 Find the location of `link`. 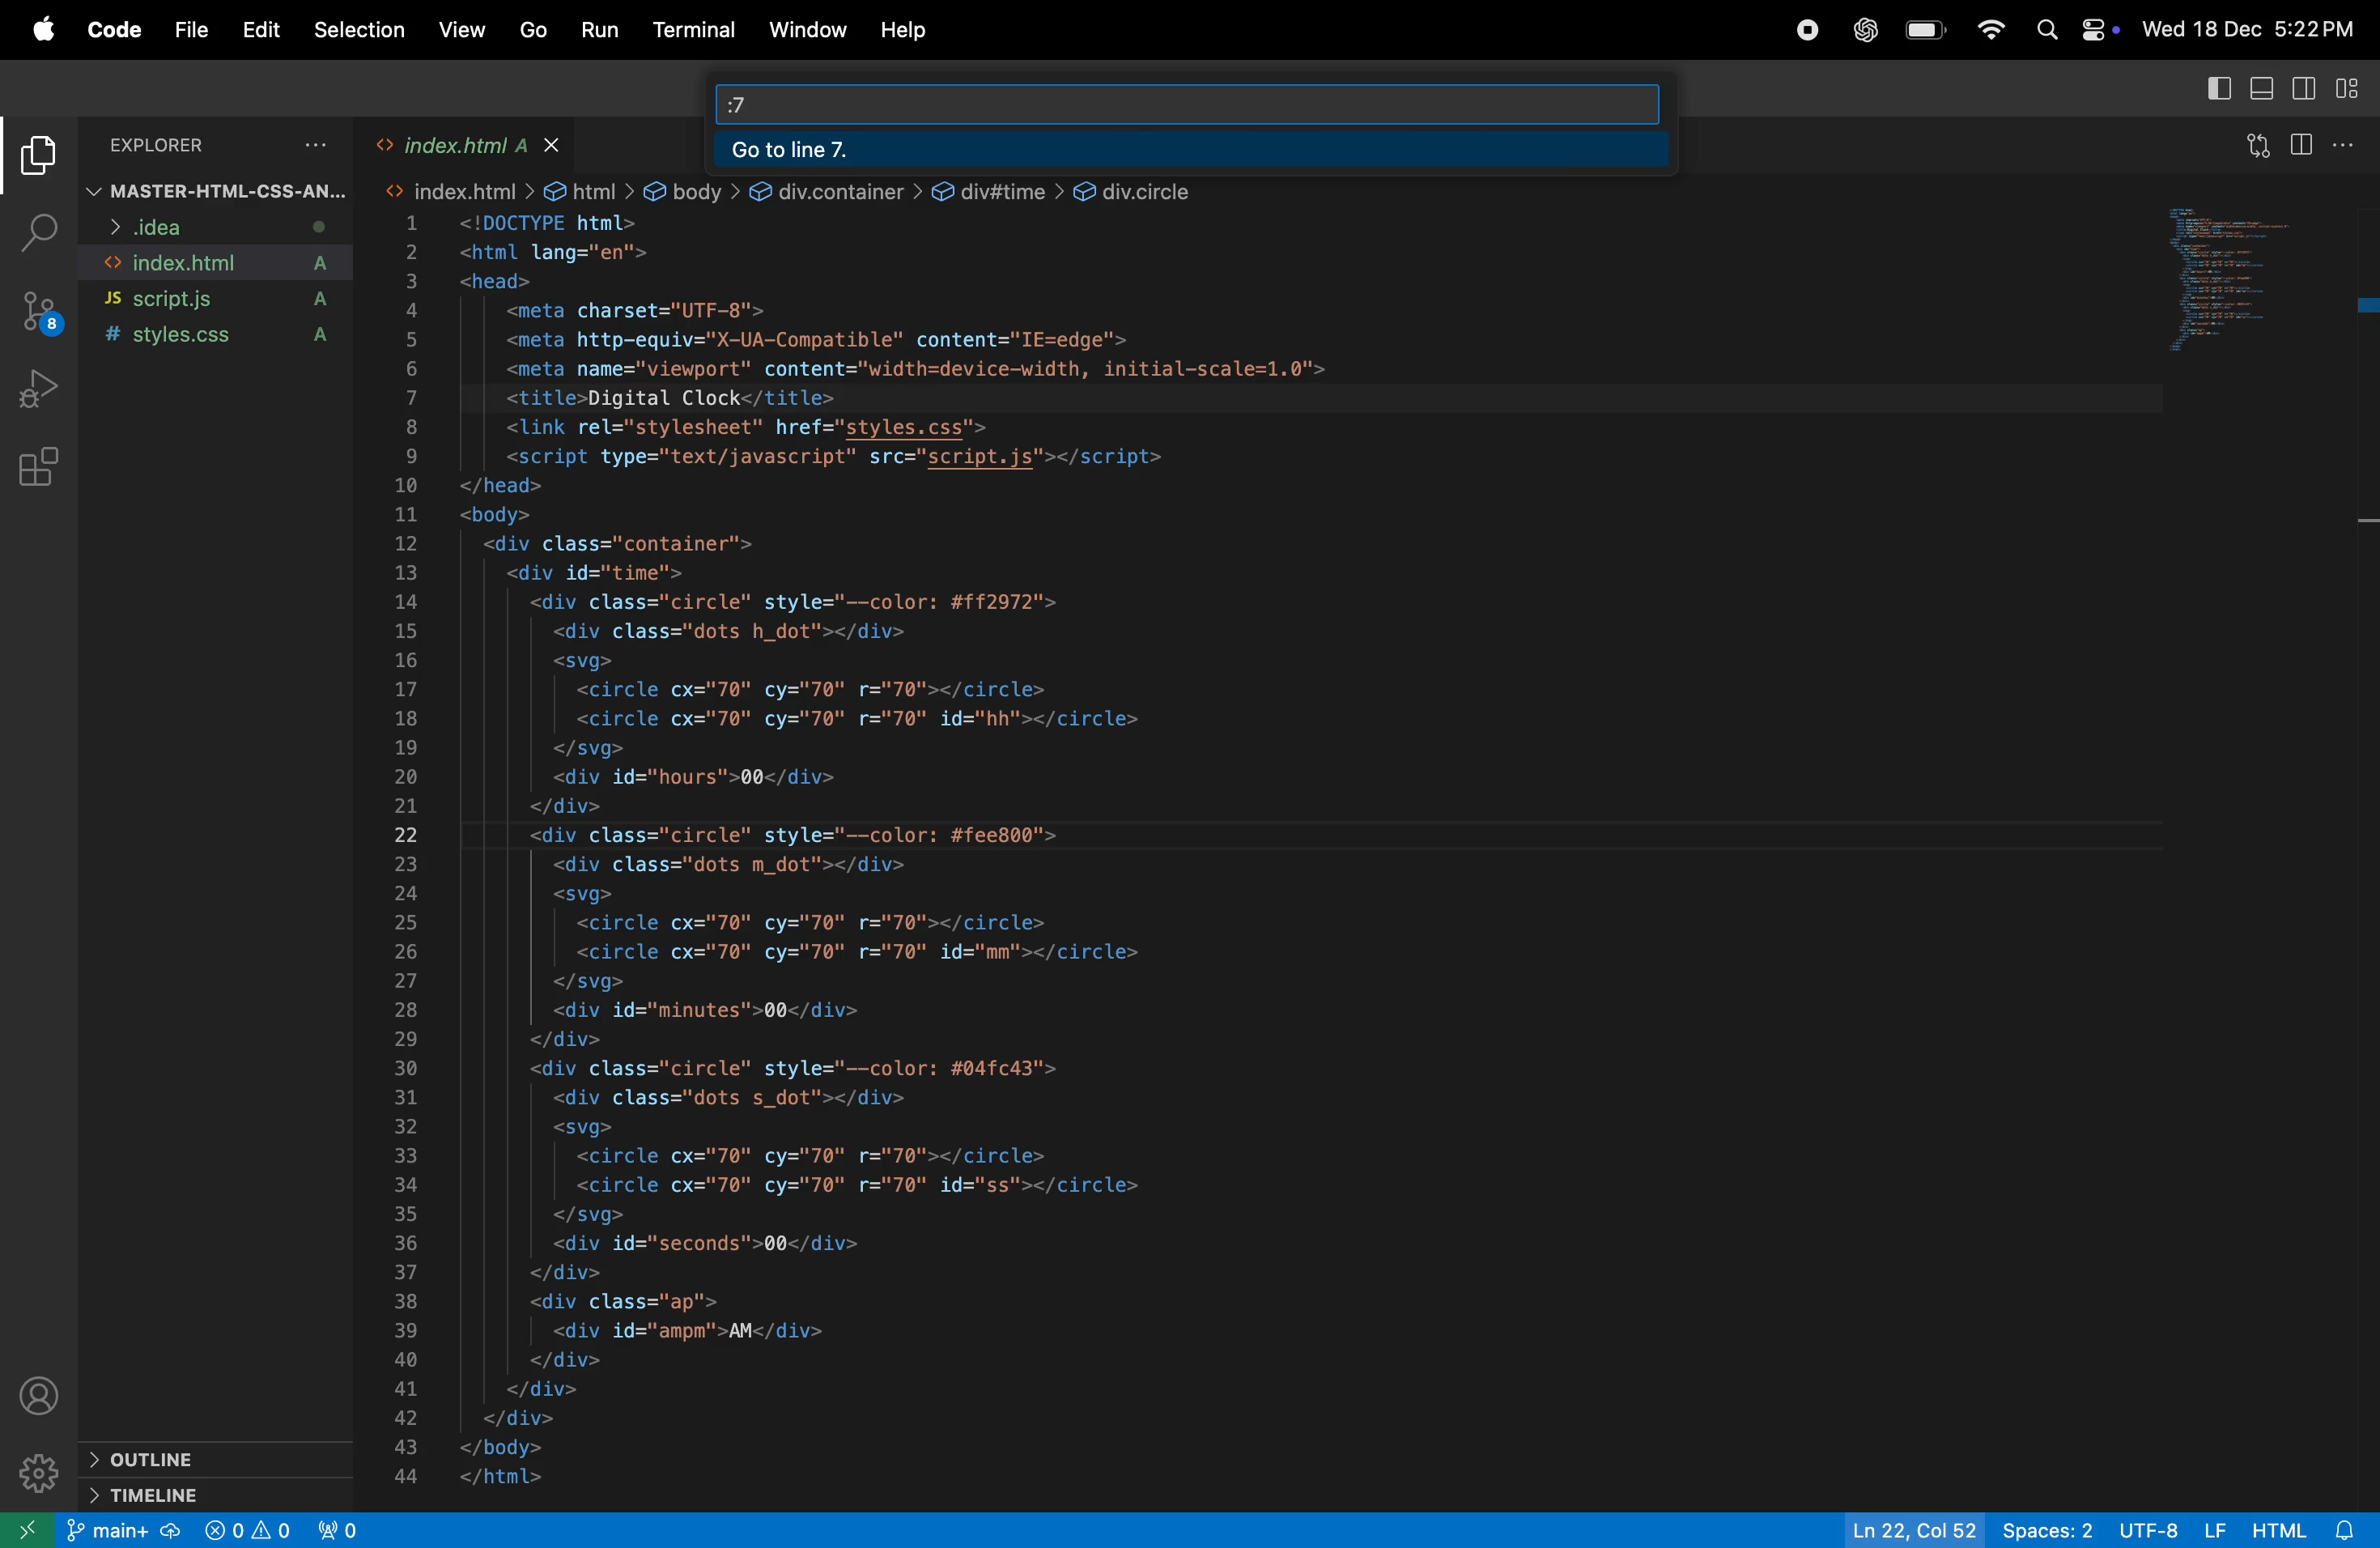

link is located at coordinates (838, 187).